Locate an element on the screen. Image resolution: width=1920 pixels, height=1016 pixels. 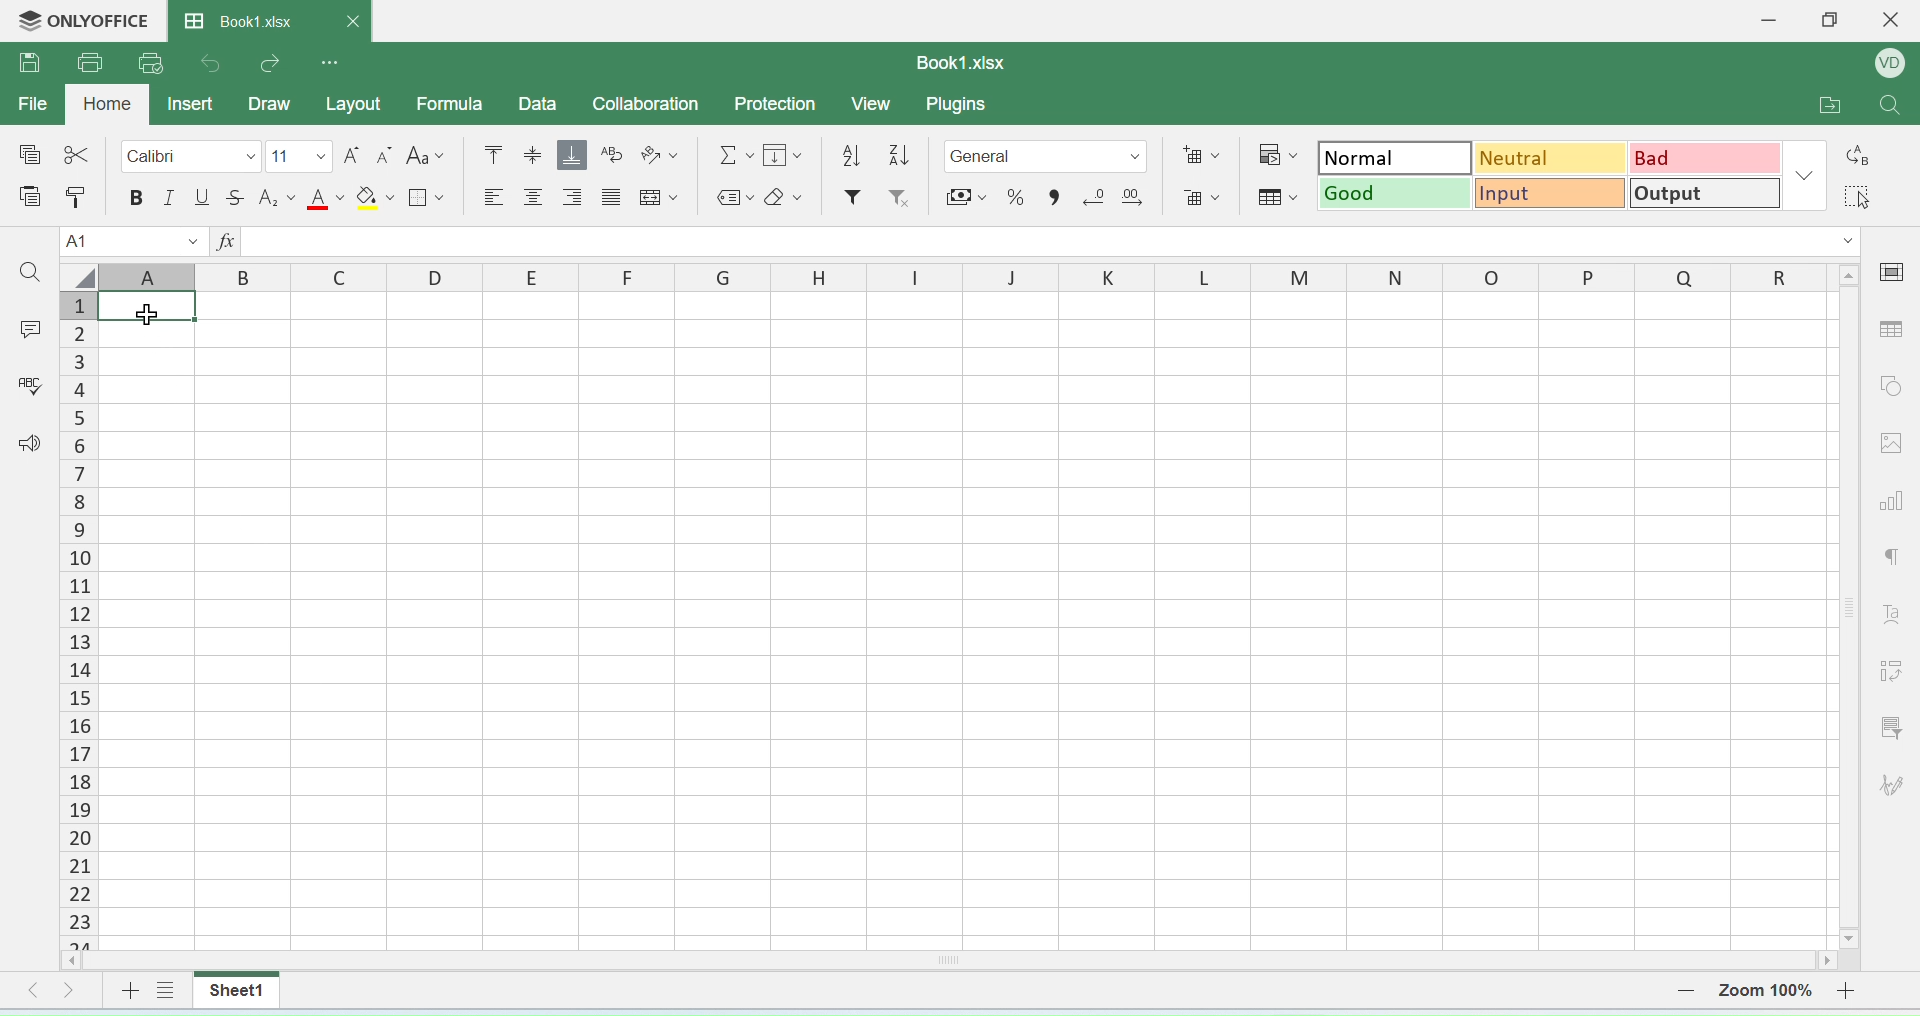
special is located at coordinates (28, 155).